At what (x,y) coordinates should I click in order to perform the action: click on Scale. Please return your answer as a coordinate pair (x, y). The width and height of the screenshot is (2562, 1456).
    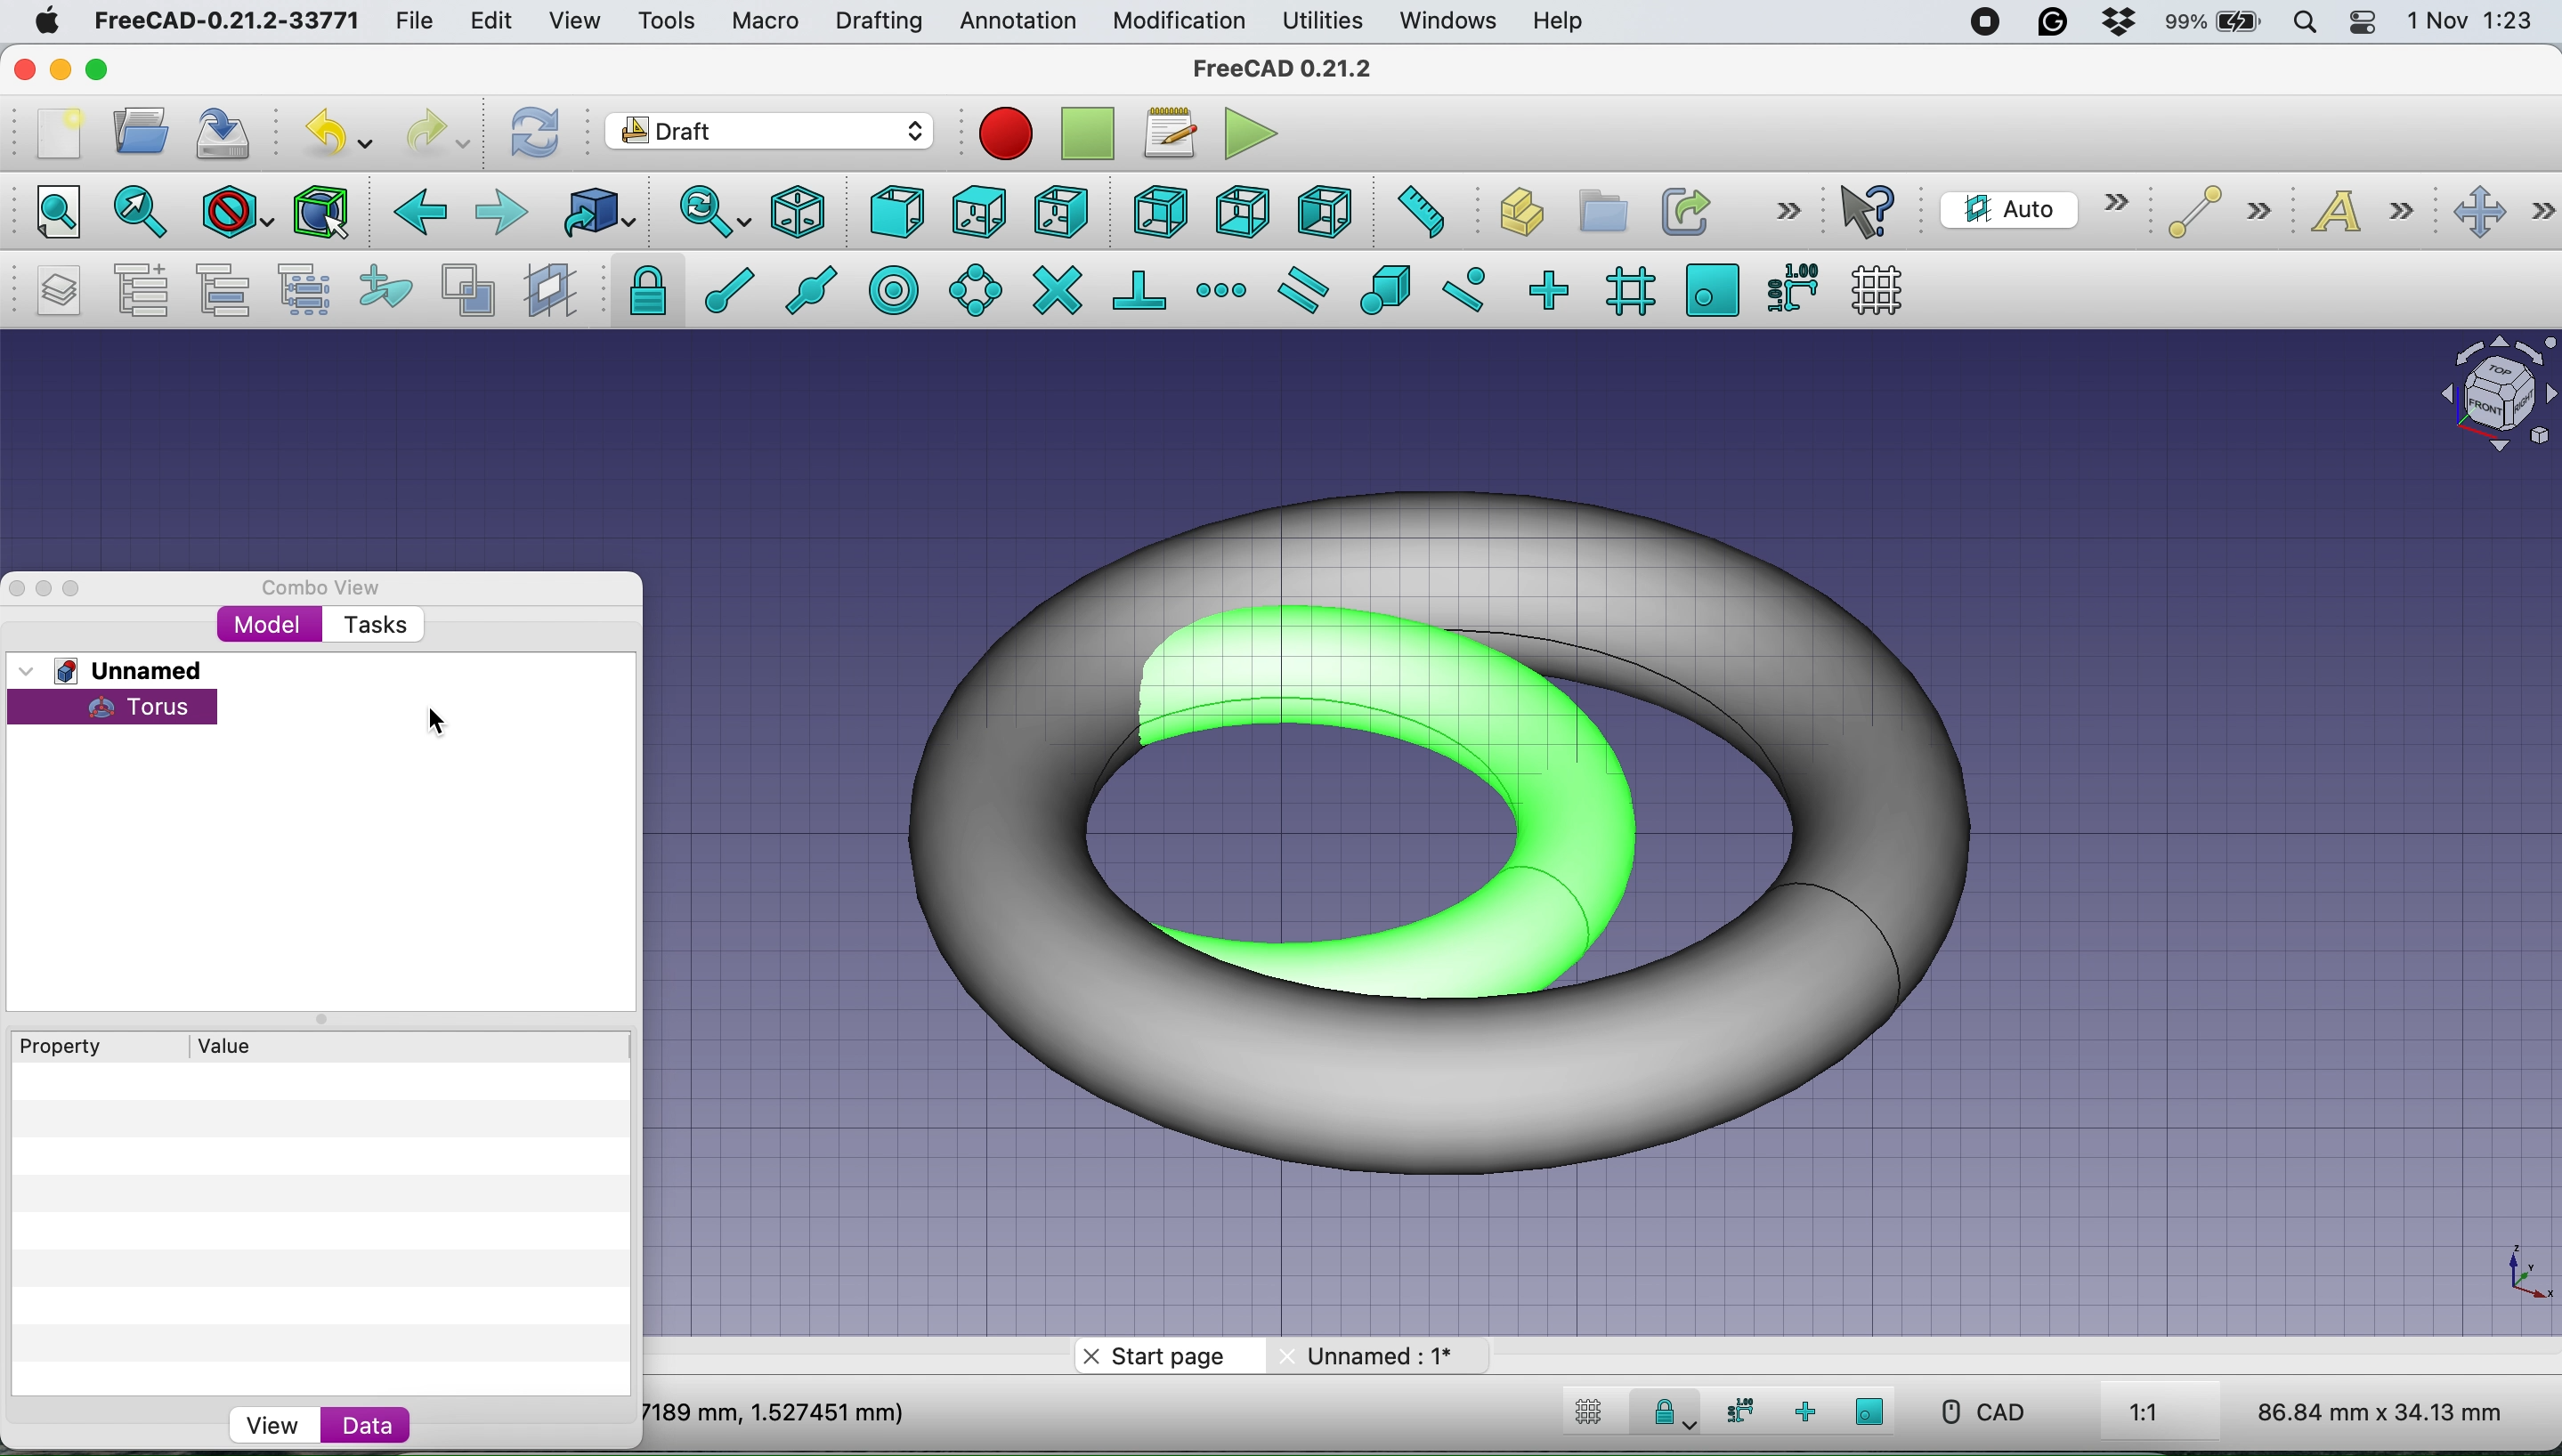
    Looking at the image, I should click on (2523, 1274).